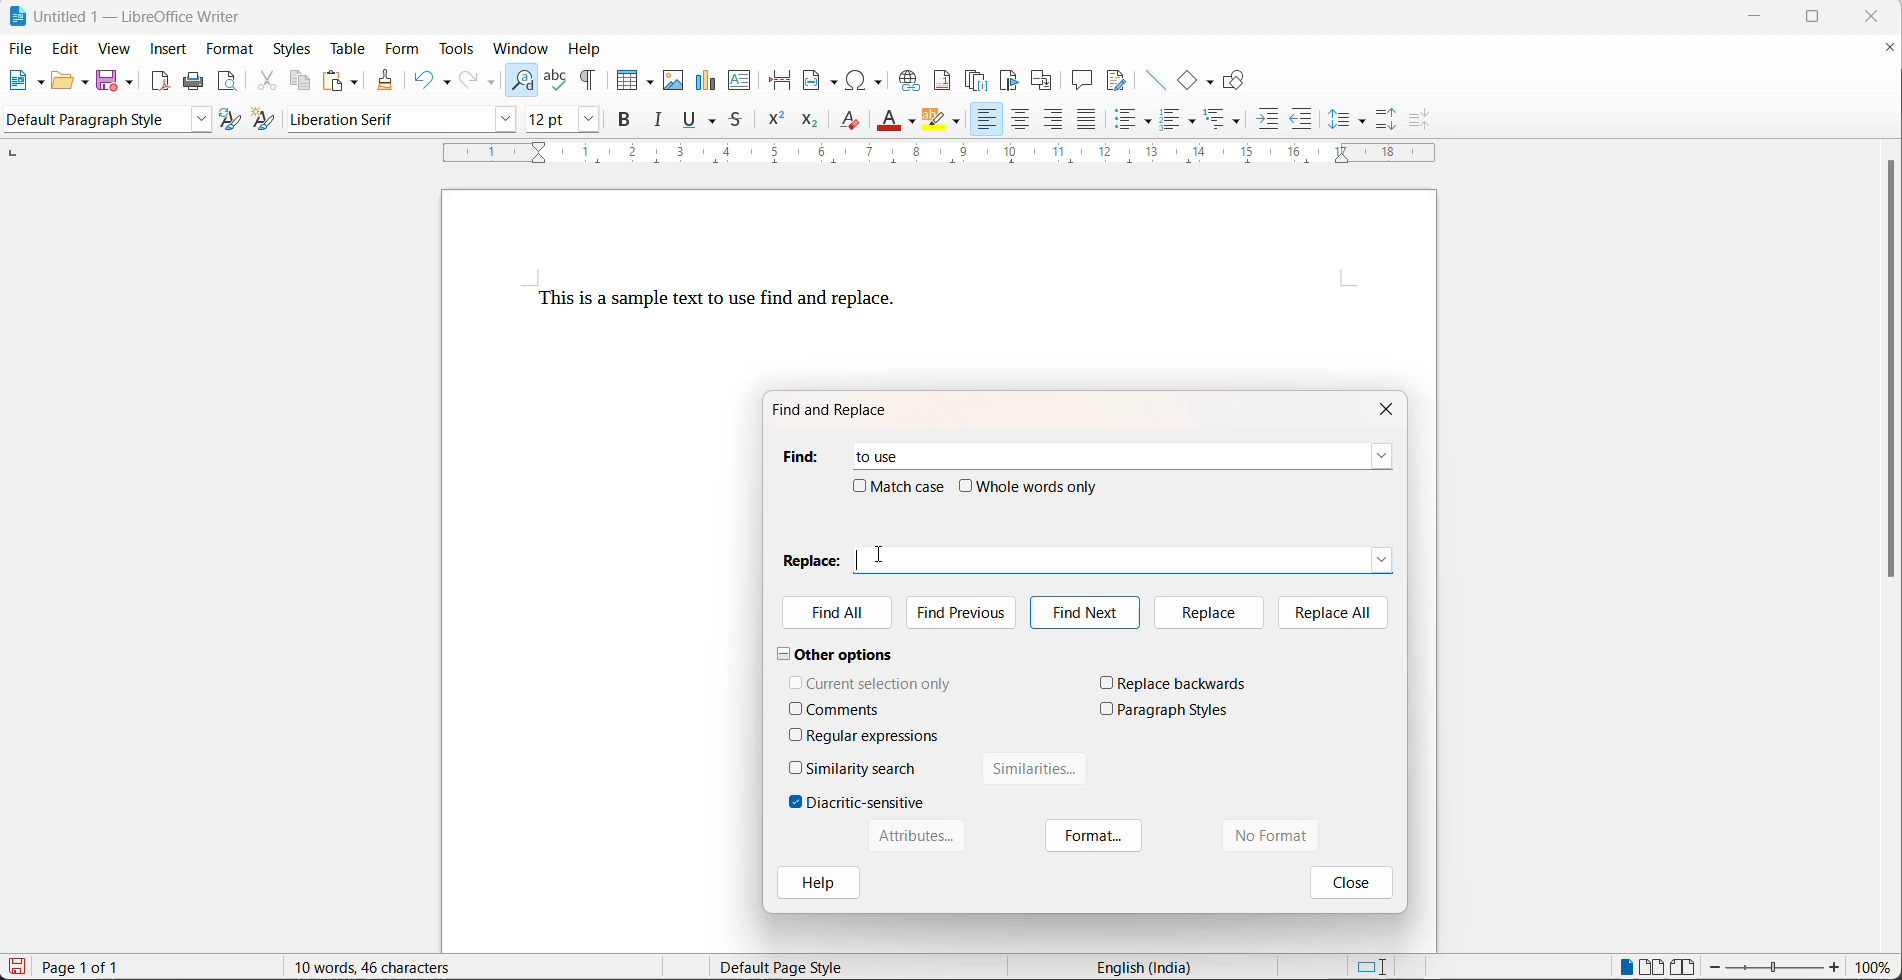  What do you see at coordinates (1107, 682) in the screenshot?
I see `checkbox` at bounding box center [1107, 682].